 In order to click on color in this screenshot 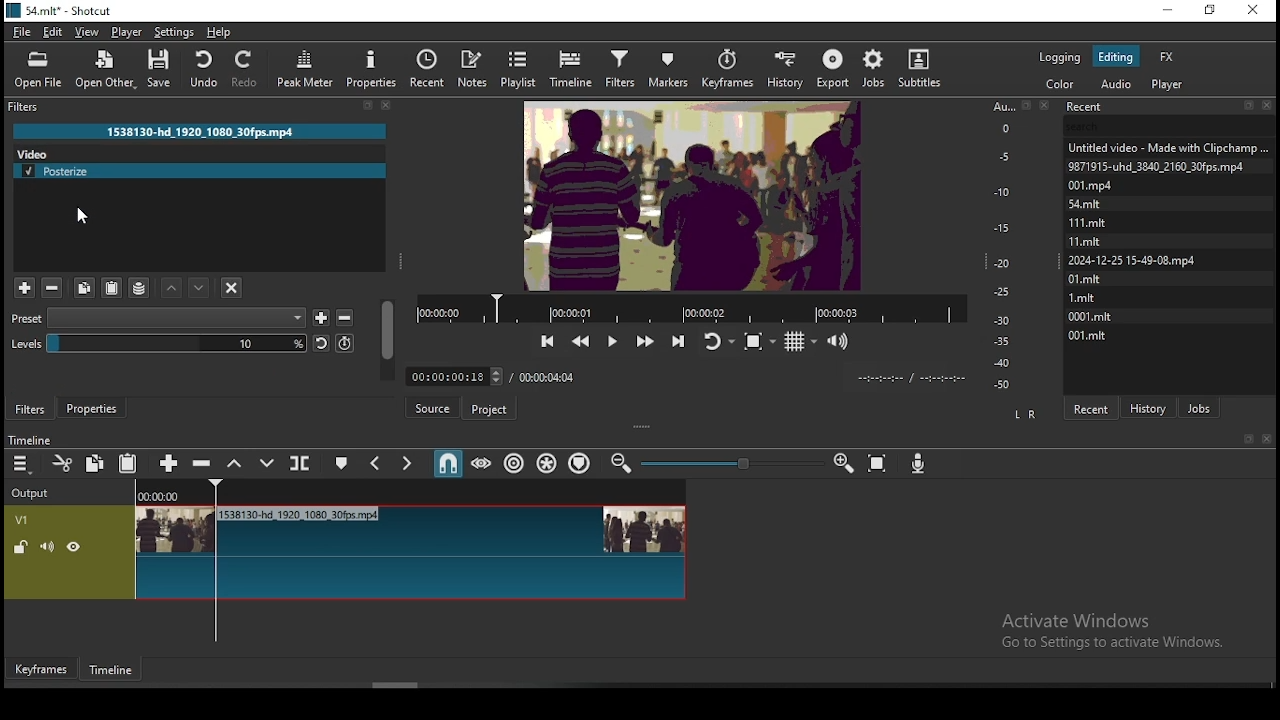, I will do `click(1060, 84)`.